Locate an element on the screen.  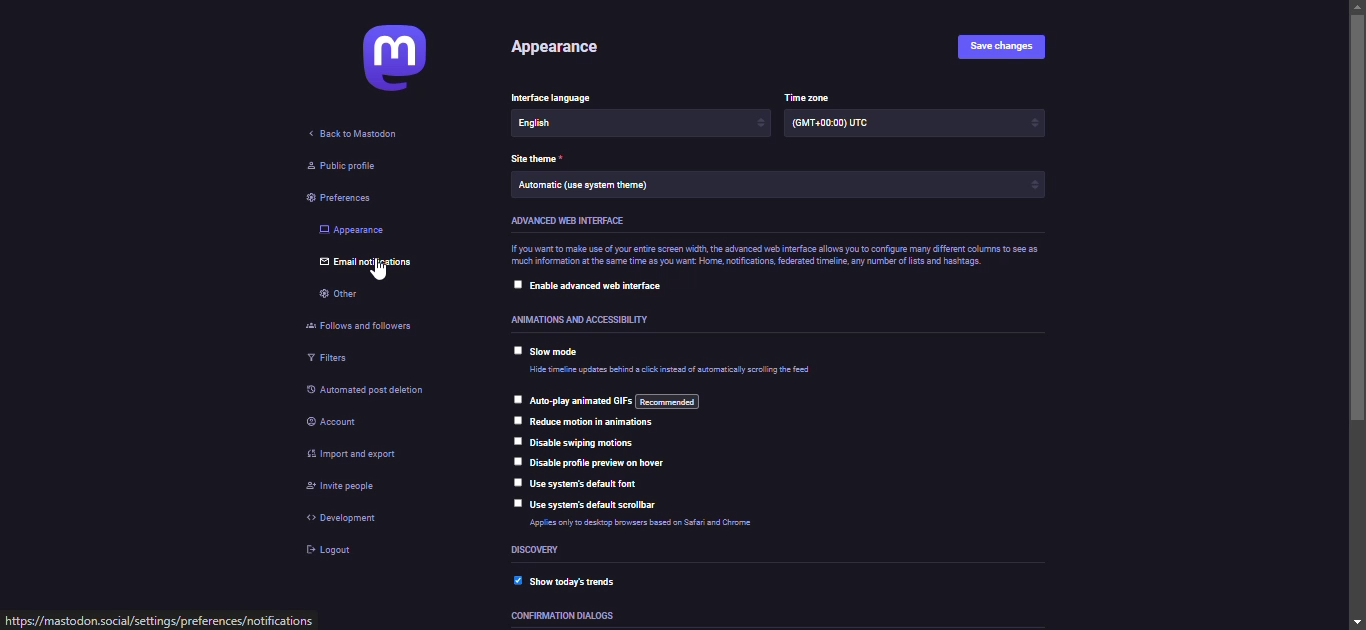
email notifications is located at coordinates (364, 264).